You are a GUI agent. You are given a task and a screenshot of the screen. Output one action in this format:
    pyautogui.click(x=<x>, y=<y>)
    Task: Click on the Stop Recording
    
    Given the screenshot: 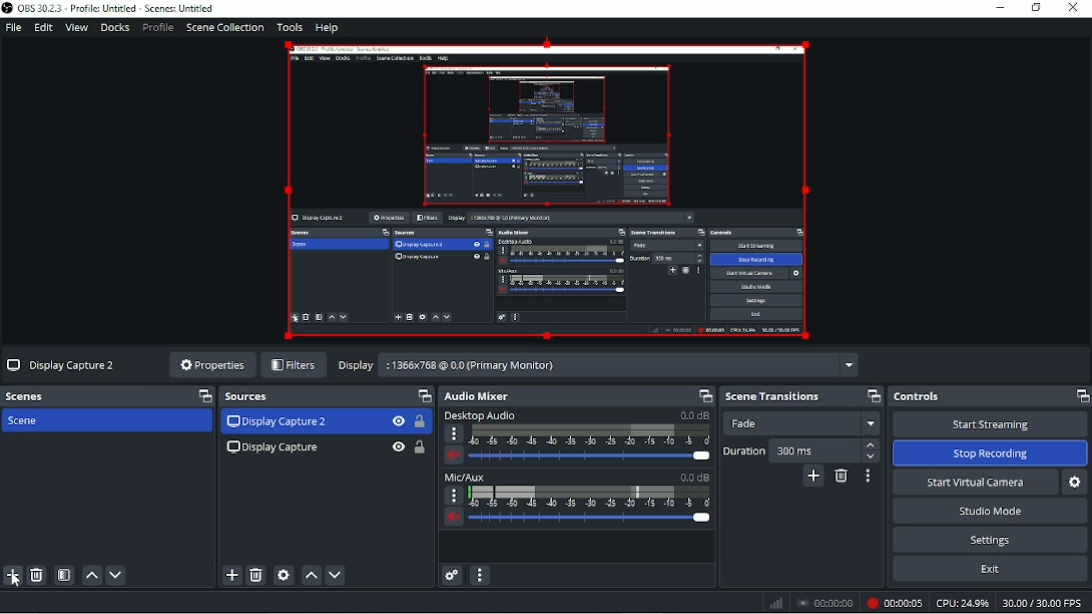 What is the action you would take?
    pyautogui.click(x=990, y=453)
    